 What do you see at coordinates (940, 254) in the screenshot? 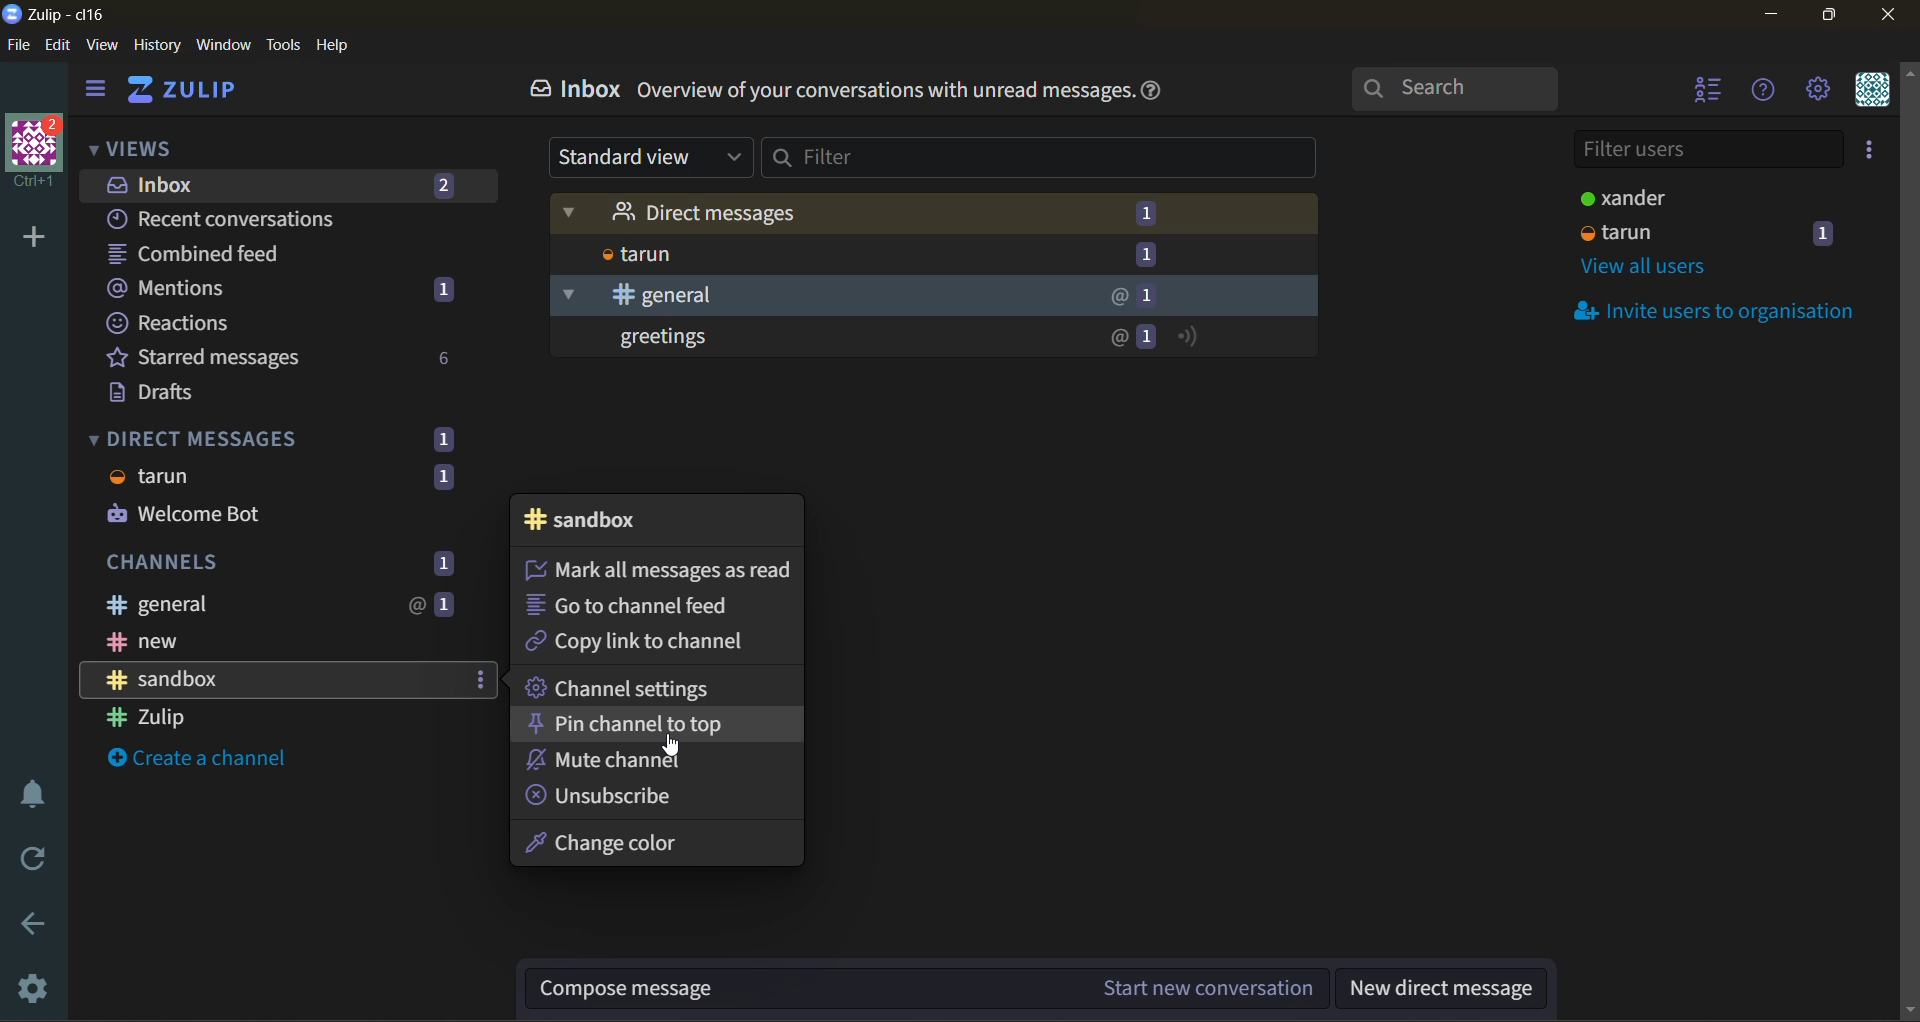
I see `tarun` at bounding box center [940, 254].